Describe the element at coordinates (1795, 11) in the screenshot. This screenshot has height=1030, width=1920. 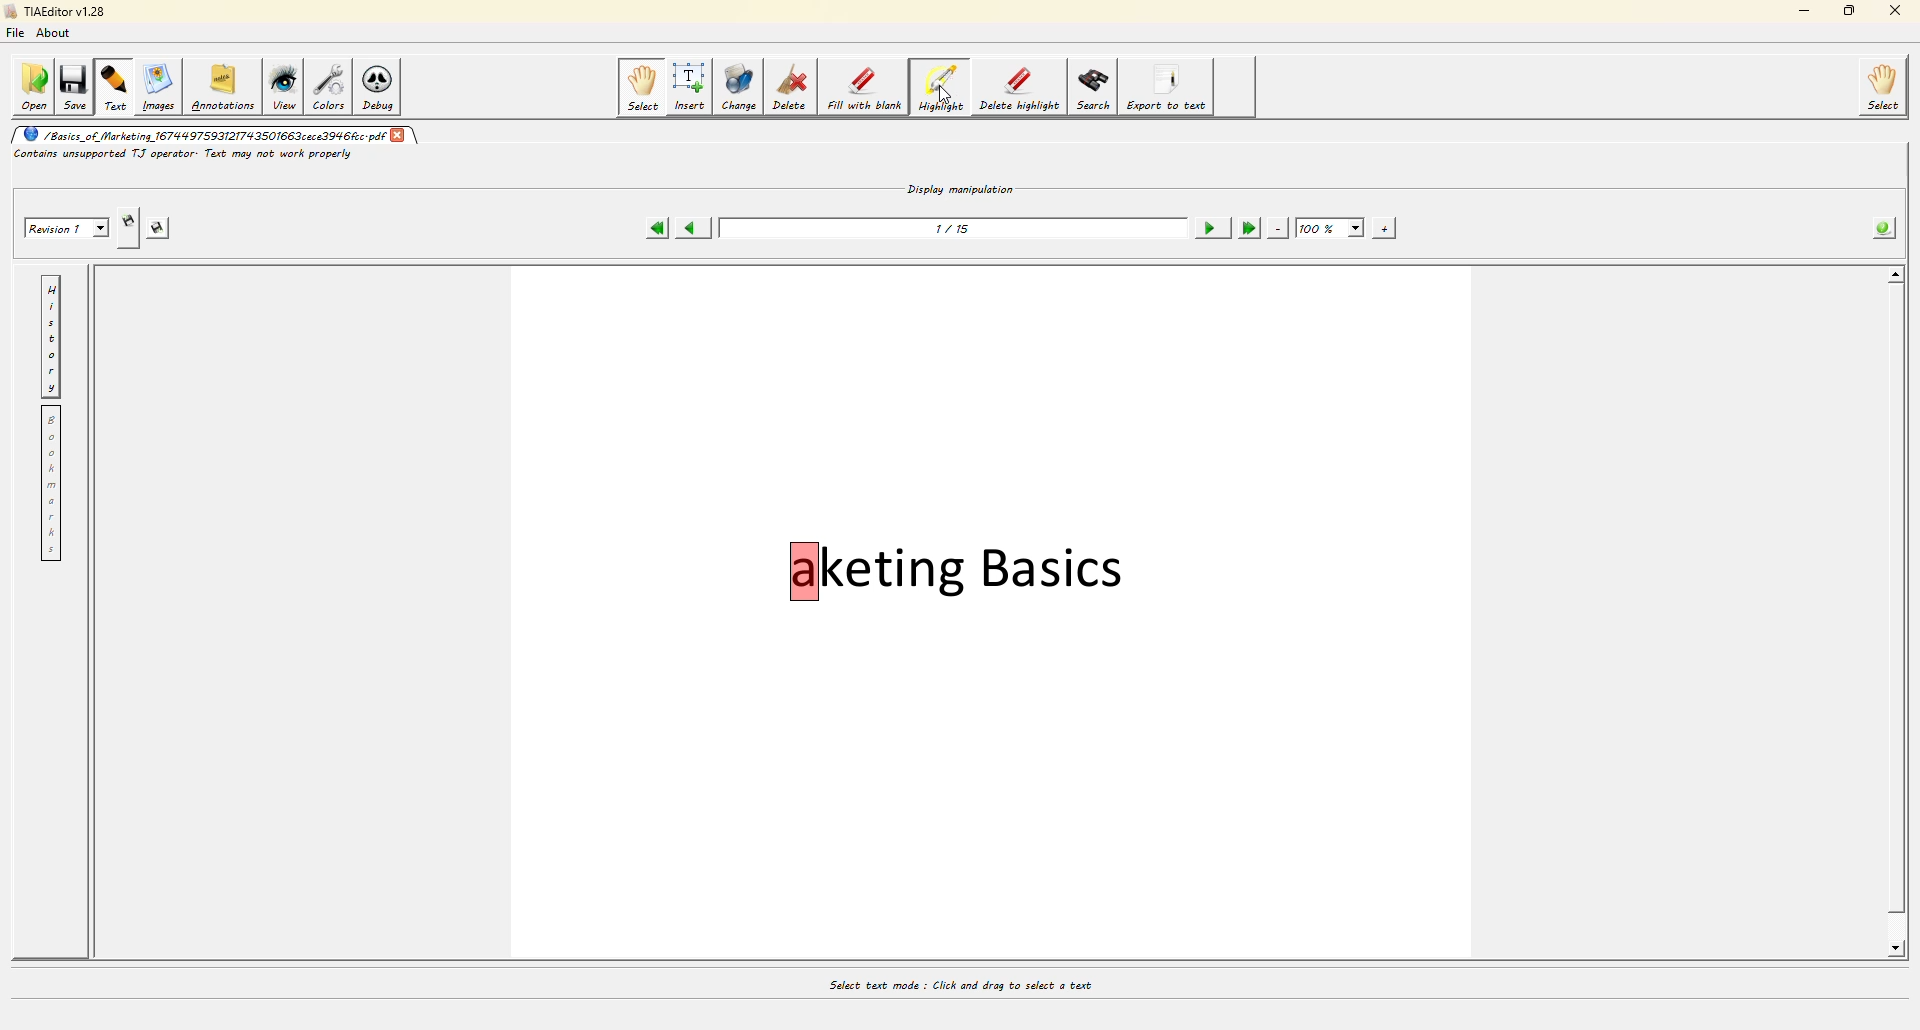
I see `minimize` at that location.